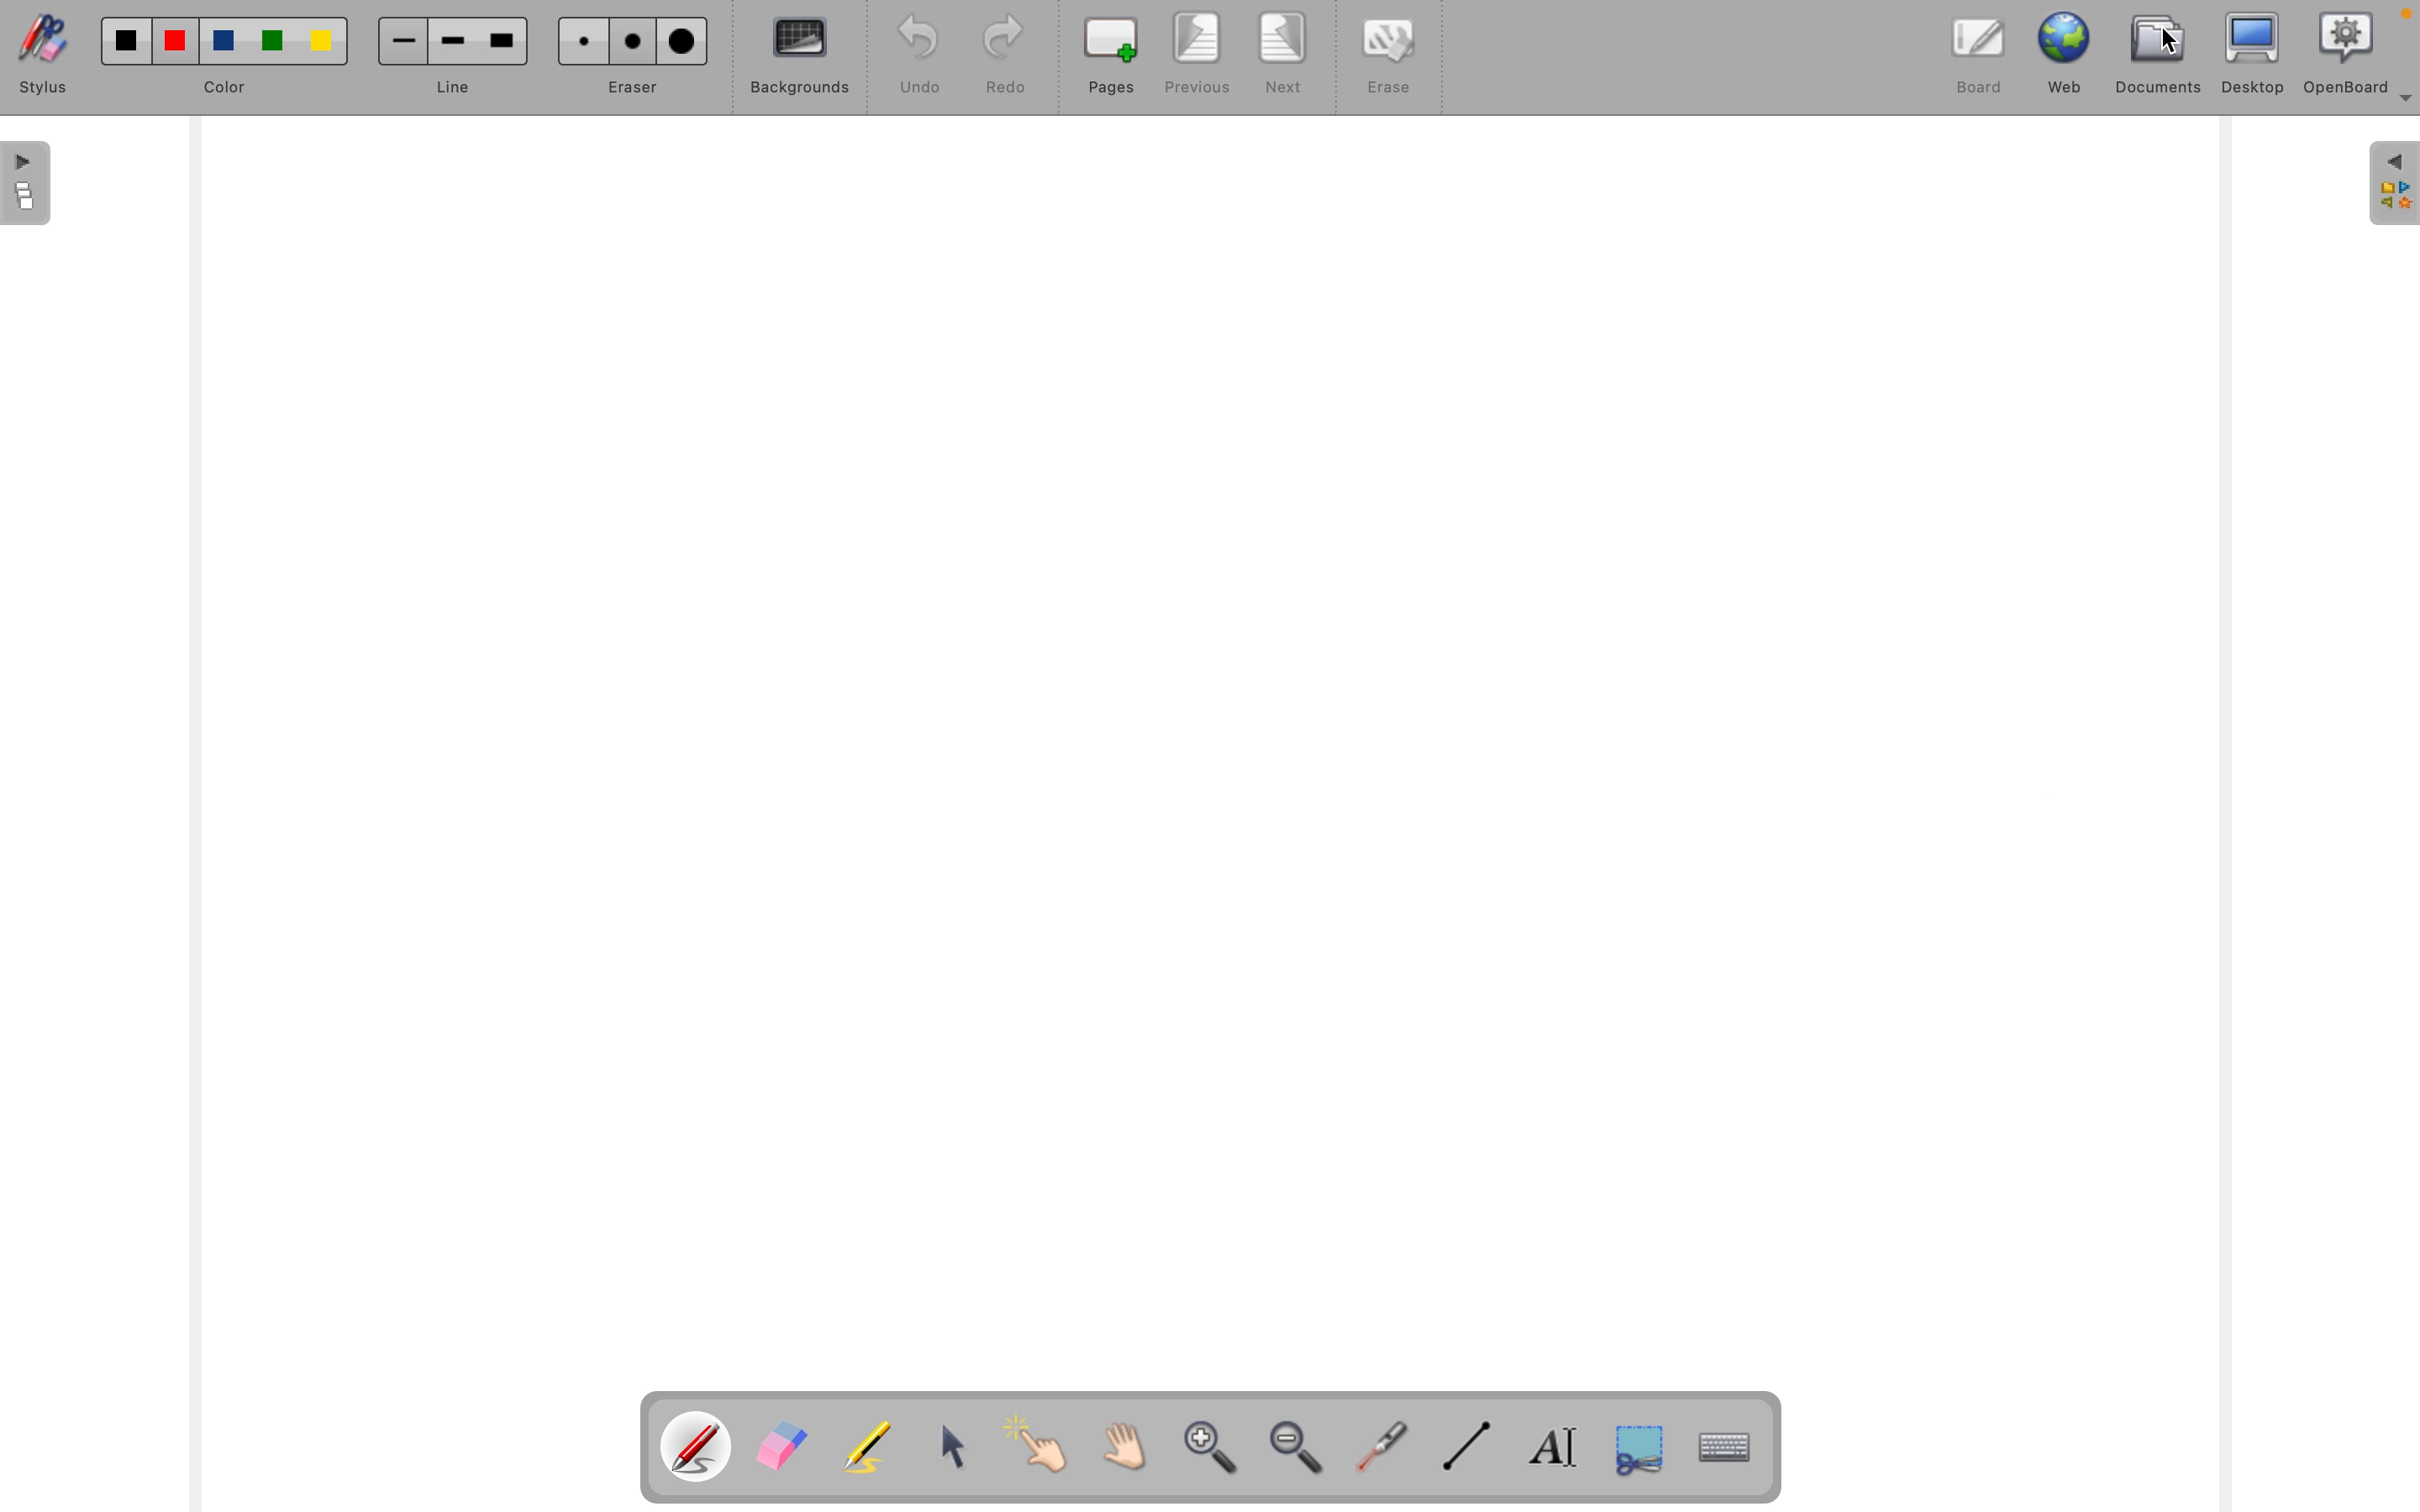 This screenshot has width=2420, height=1512. I want to click on eraser, so click(638, 58).